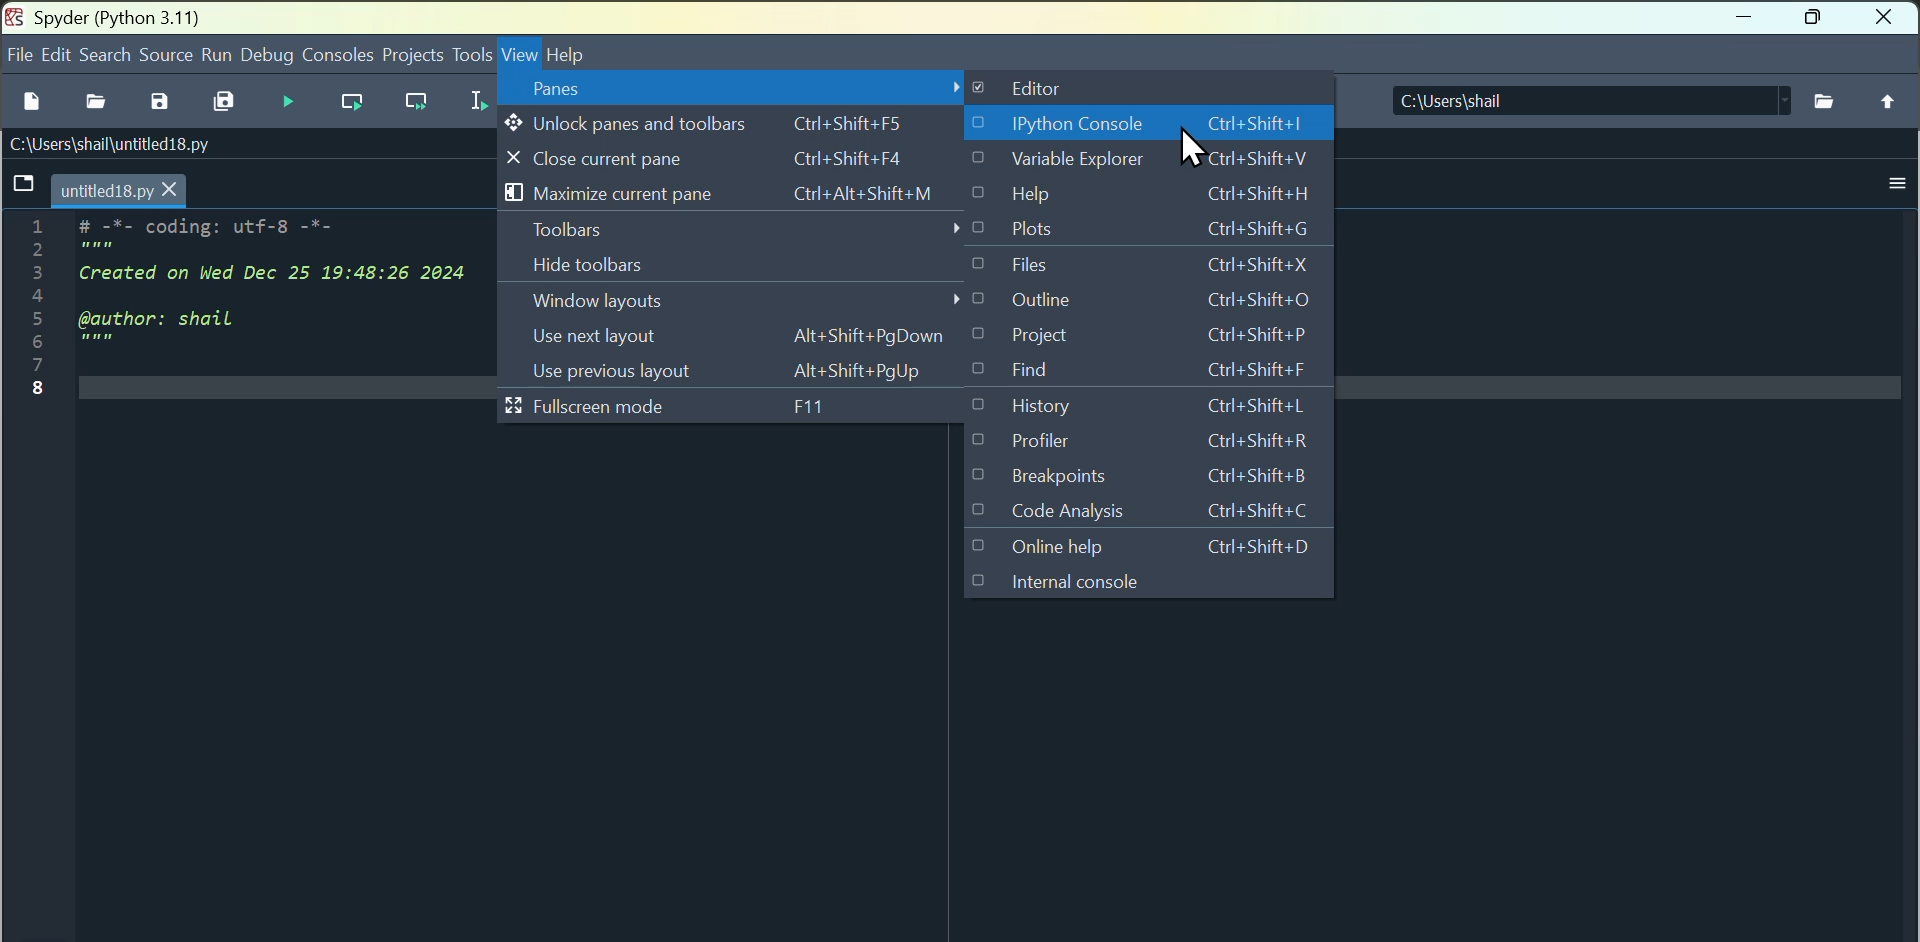  What do you see at coordinates (709, 120) in the screenshot?
I see `Unlock Panes and toolbars` at bounding box center [709, 120].